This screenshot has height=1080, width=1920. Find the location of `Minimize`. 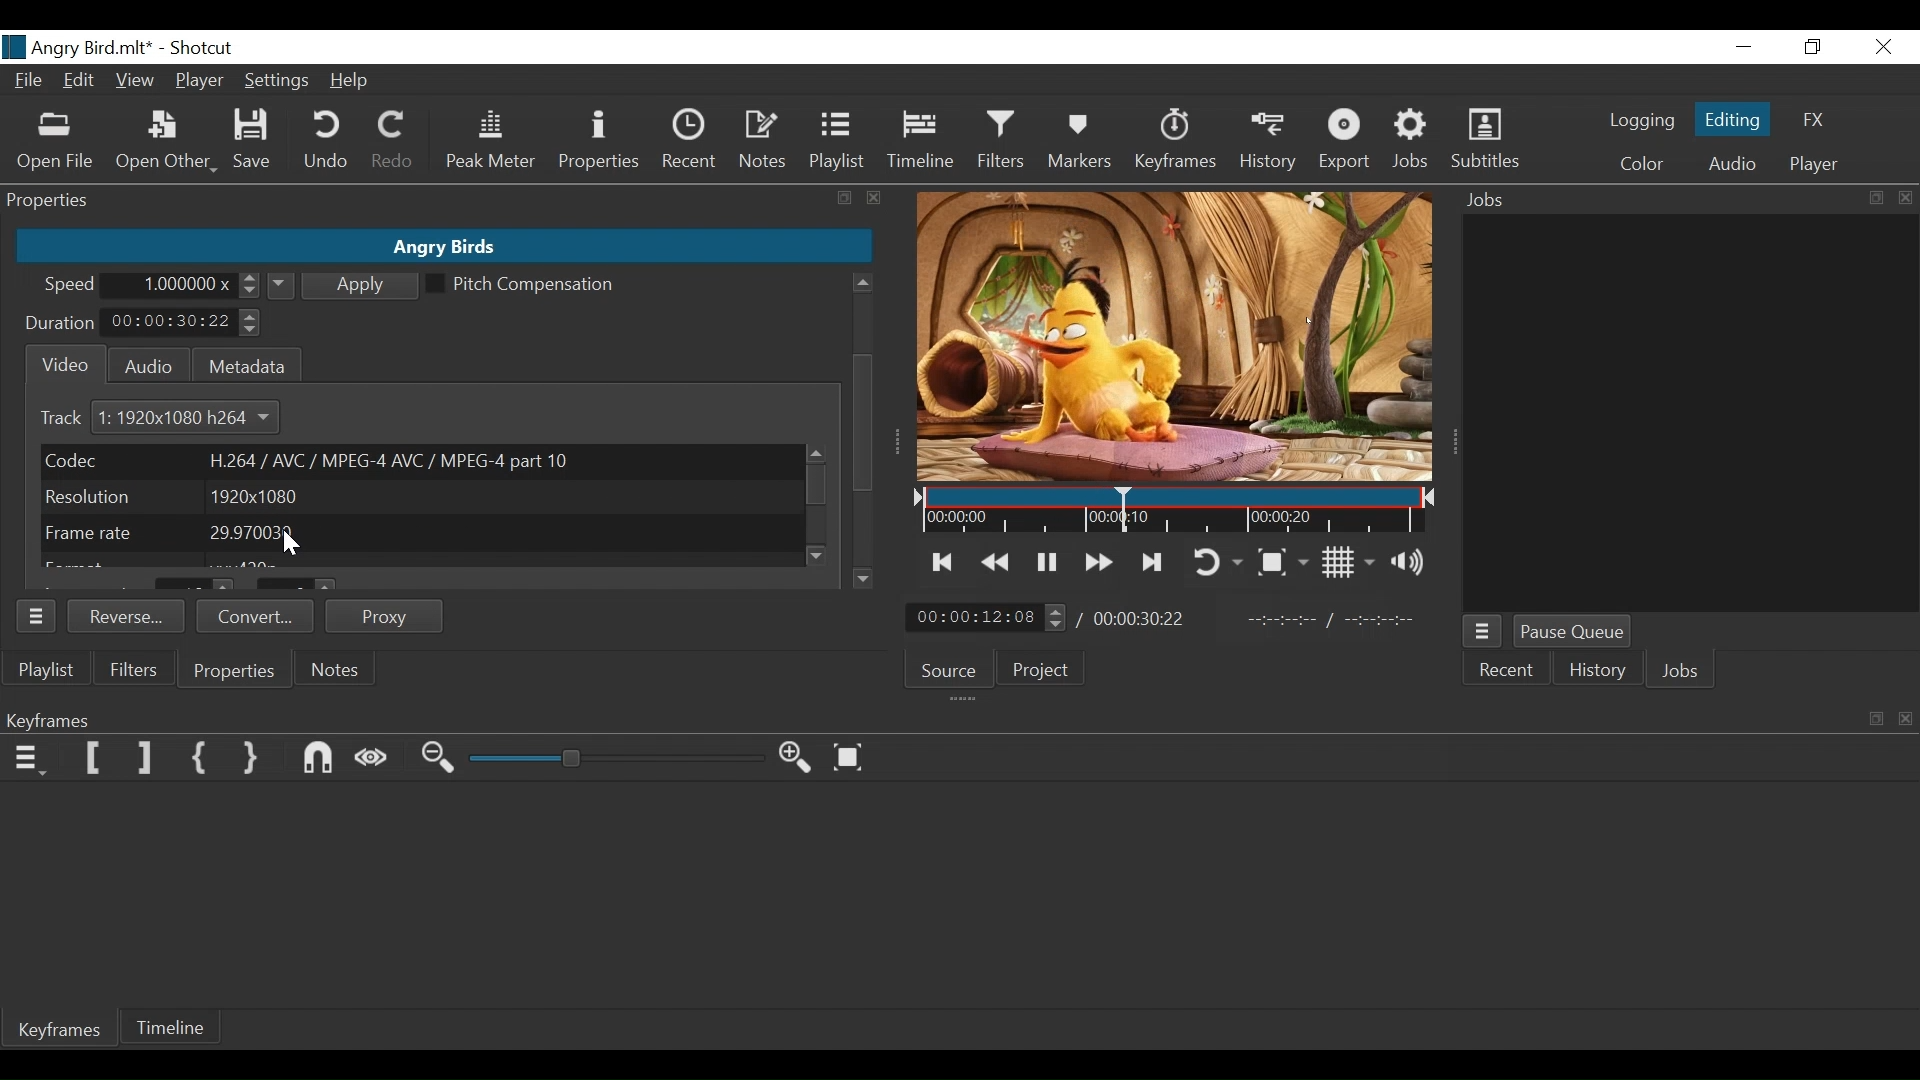

Minimize is located at coordinates (1744, 47).